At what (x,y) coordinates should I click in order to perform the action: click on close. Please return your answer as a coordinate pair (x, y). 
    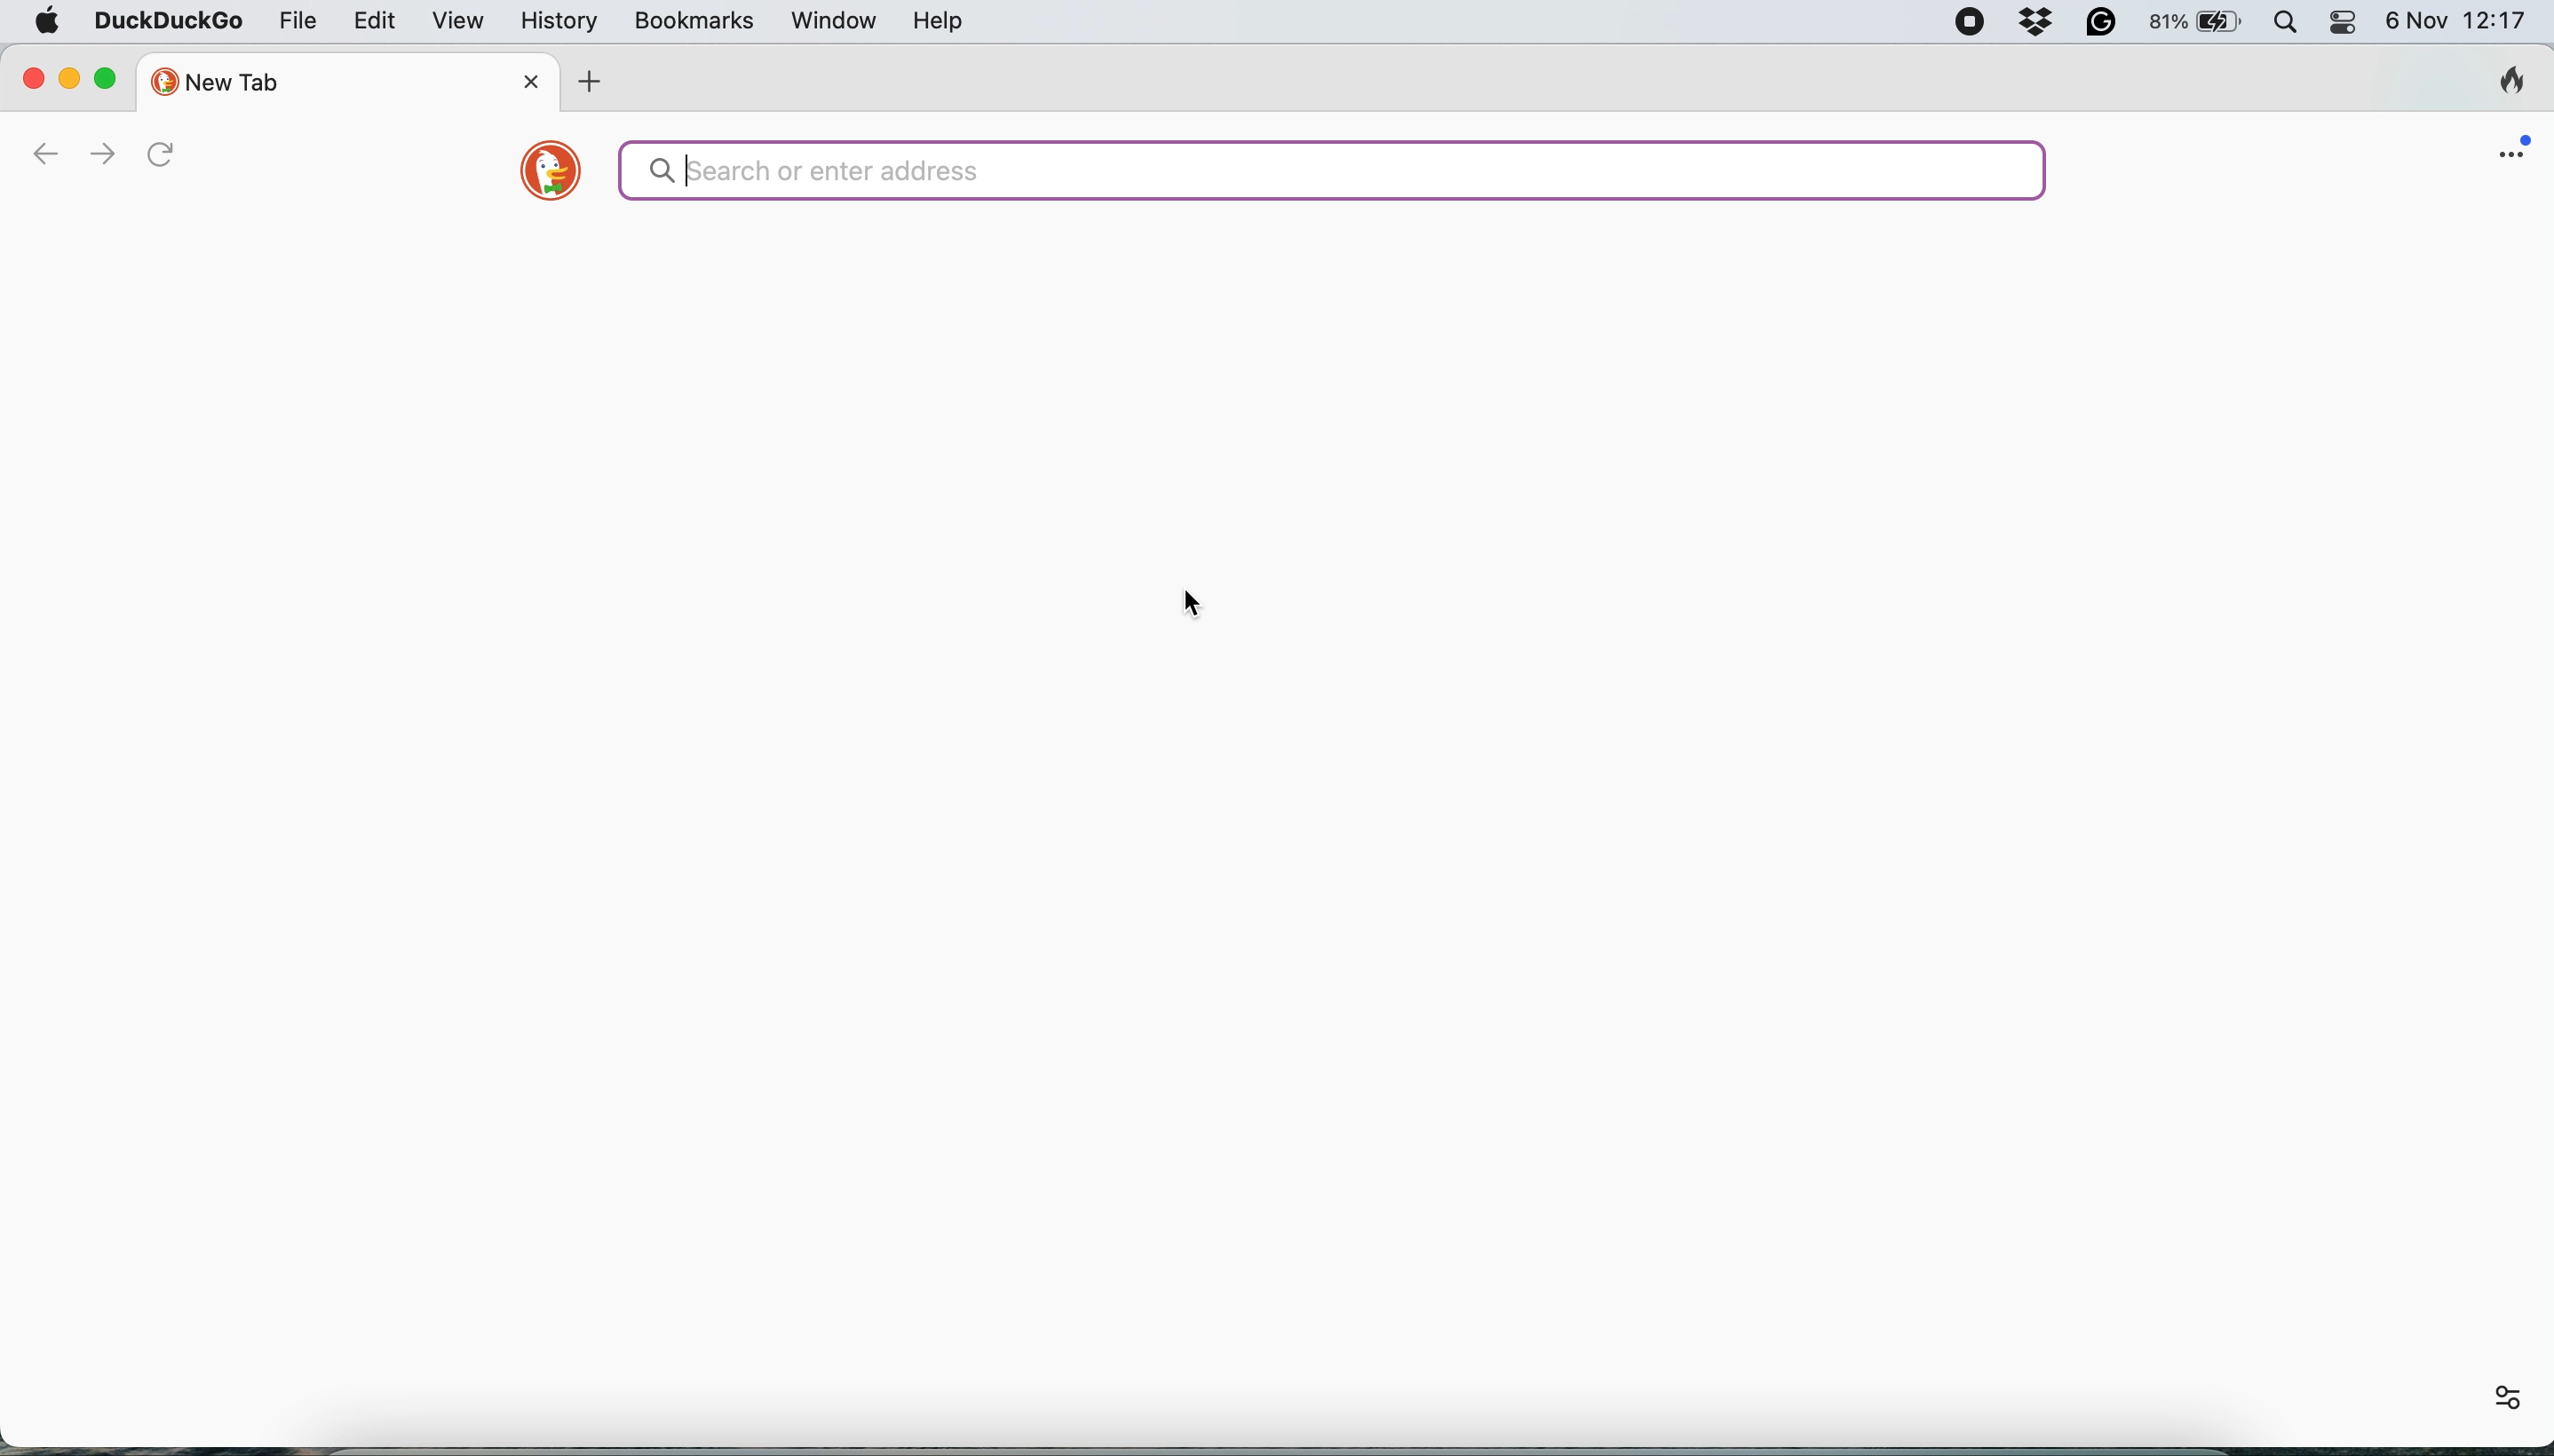
    Looking at the image, I should click on (26, 79).